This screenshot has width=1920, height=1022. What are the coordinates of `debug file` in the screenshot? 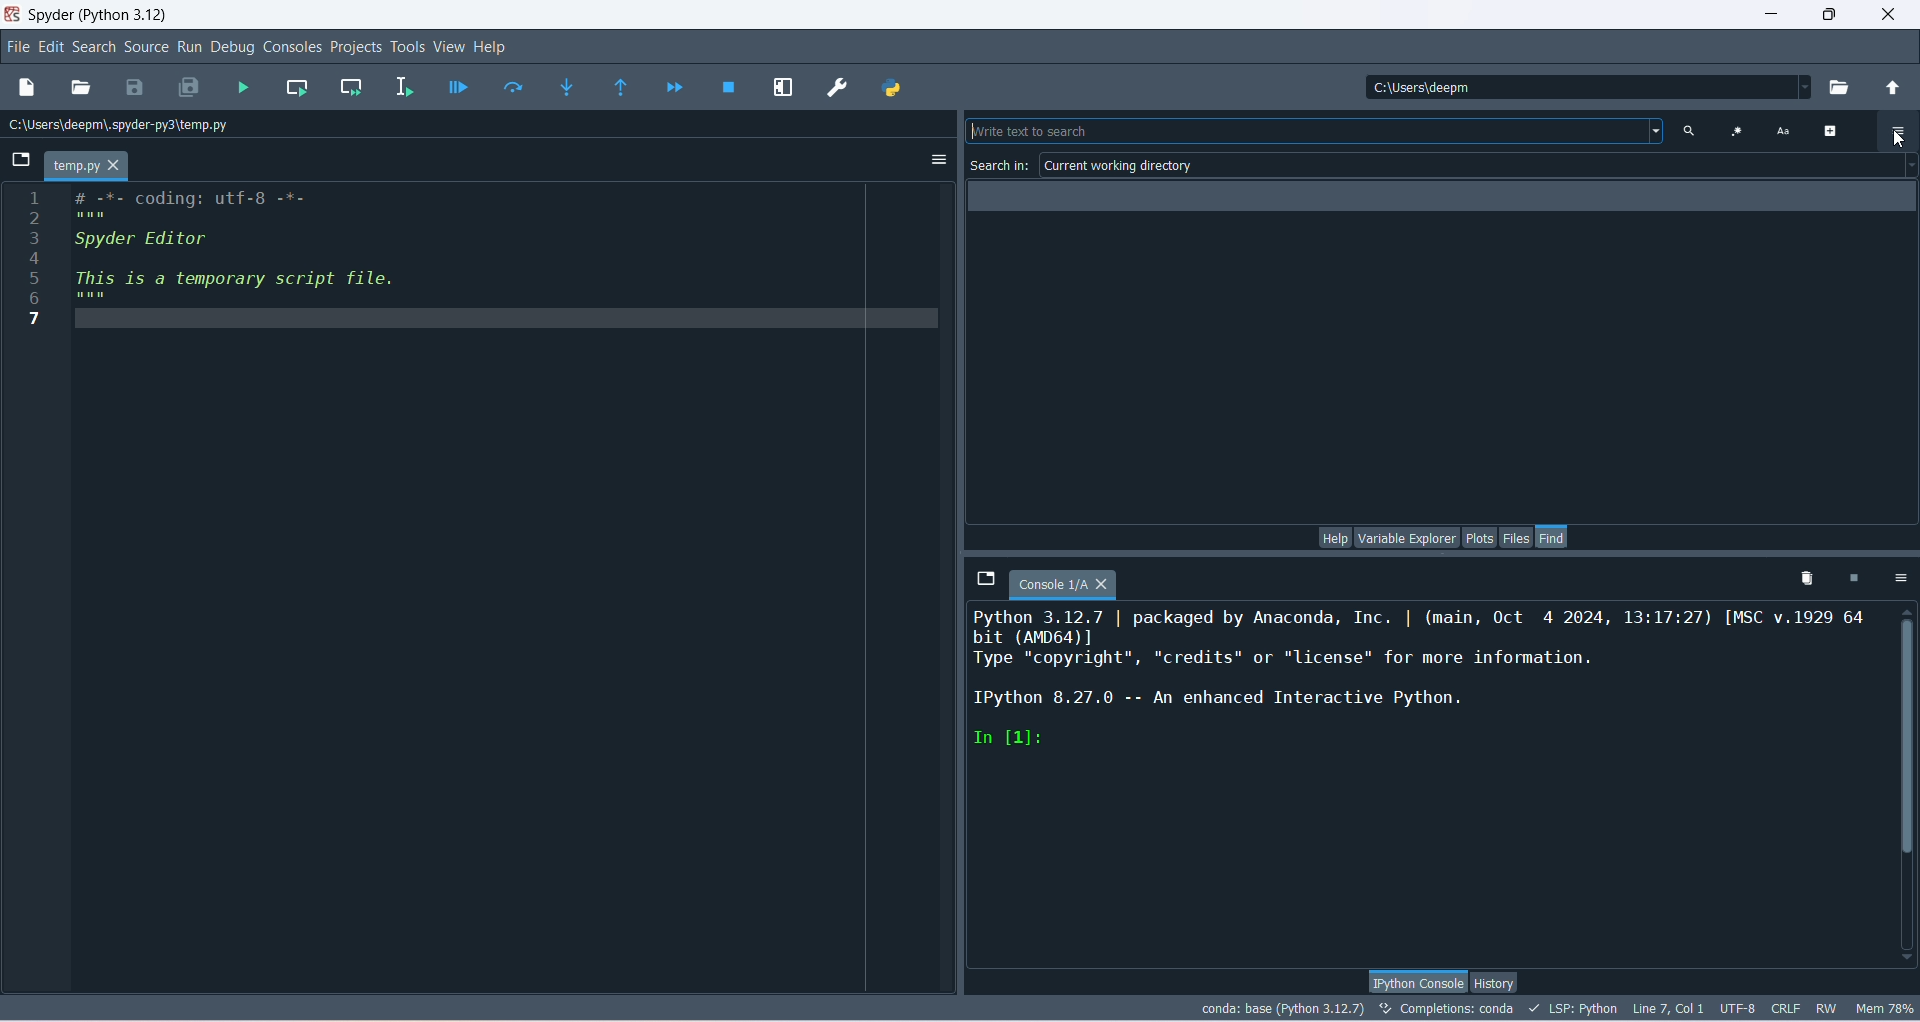 It's located at (455, 89).